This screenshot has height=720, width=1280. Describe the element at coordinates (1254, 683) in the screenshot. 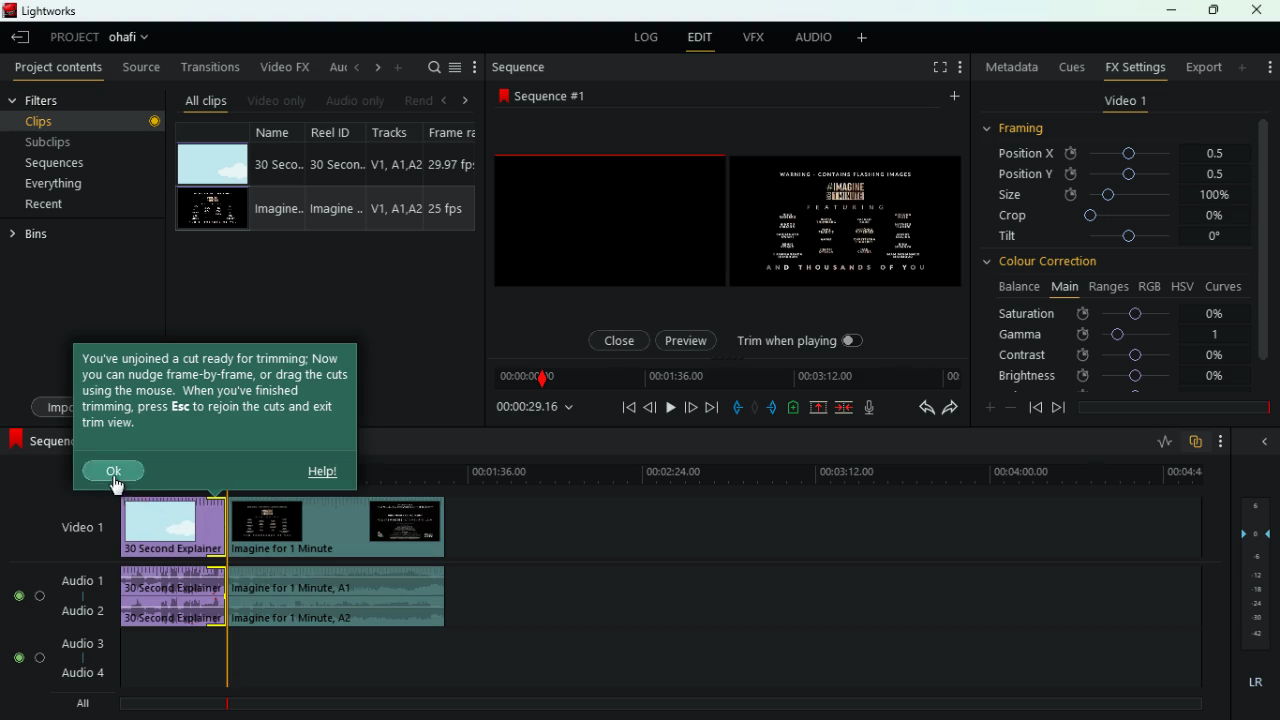

I see `lr` at that location.